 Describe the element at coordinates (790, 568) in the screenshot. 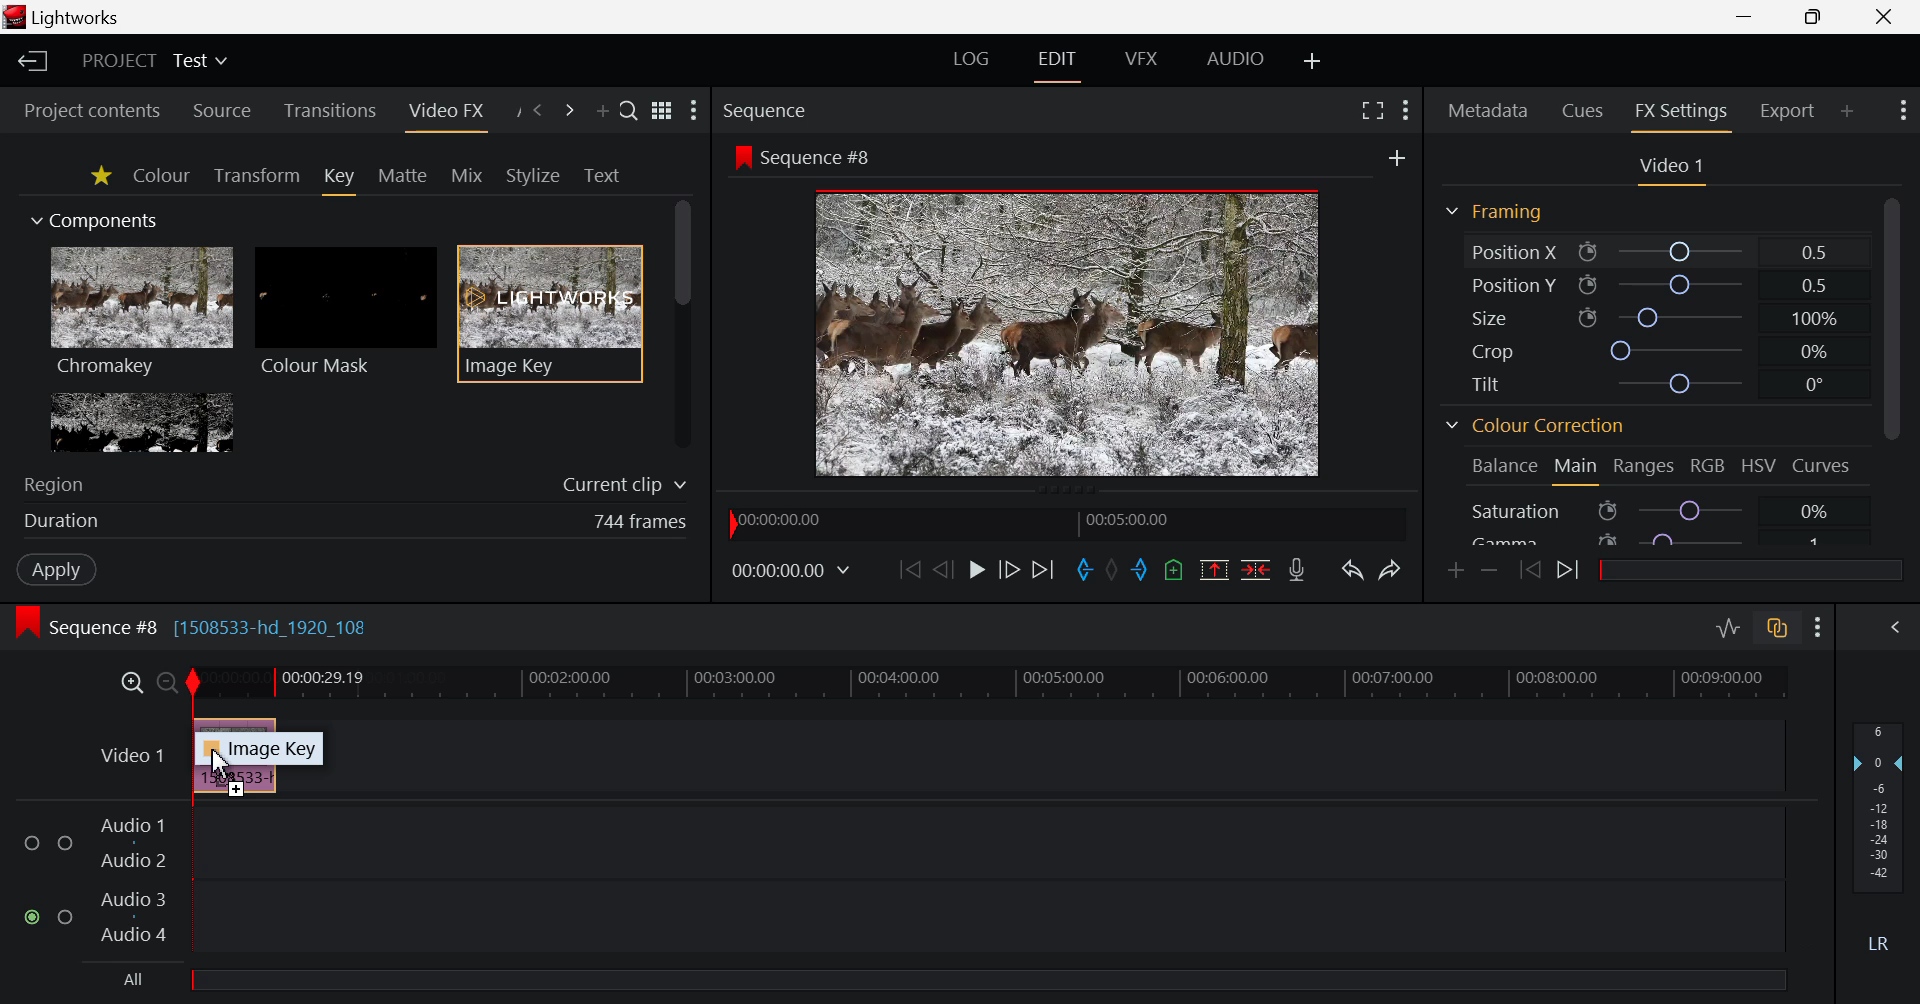

I see `00:00:00:00` at that location.